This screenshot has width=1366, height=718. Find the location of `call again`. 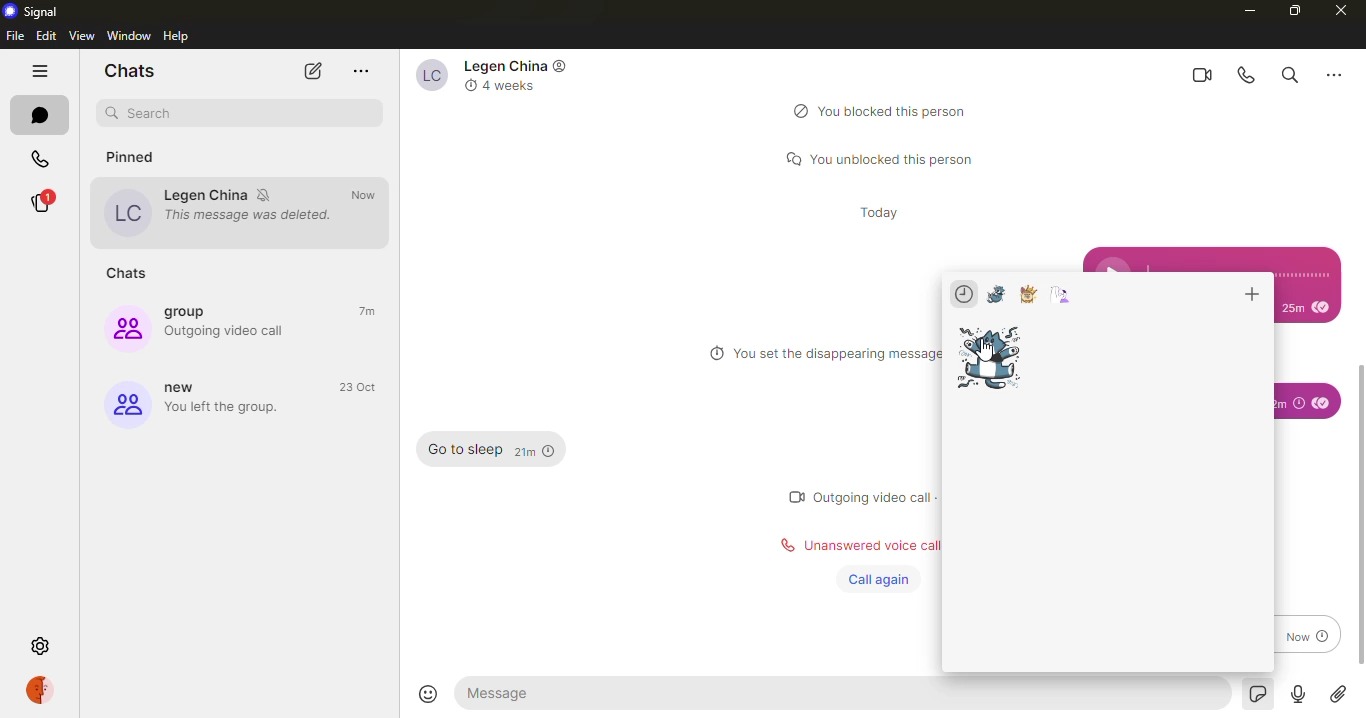

call again is located at coordinates (876, 580).